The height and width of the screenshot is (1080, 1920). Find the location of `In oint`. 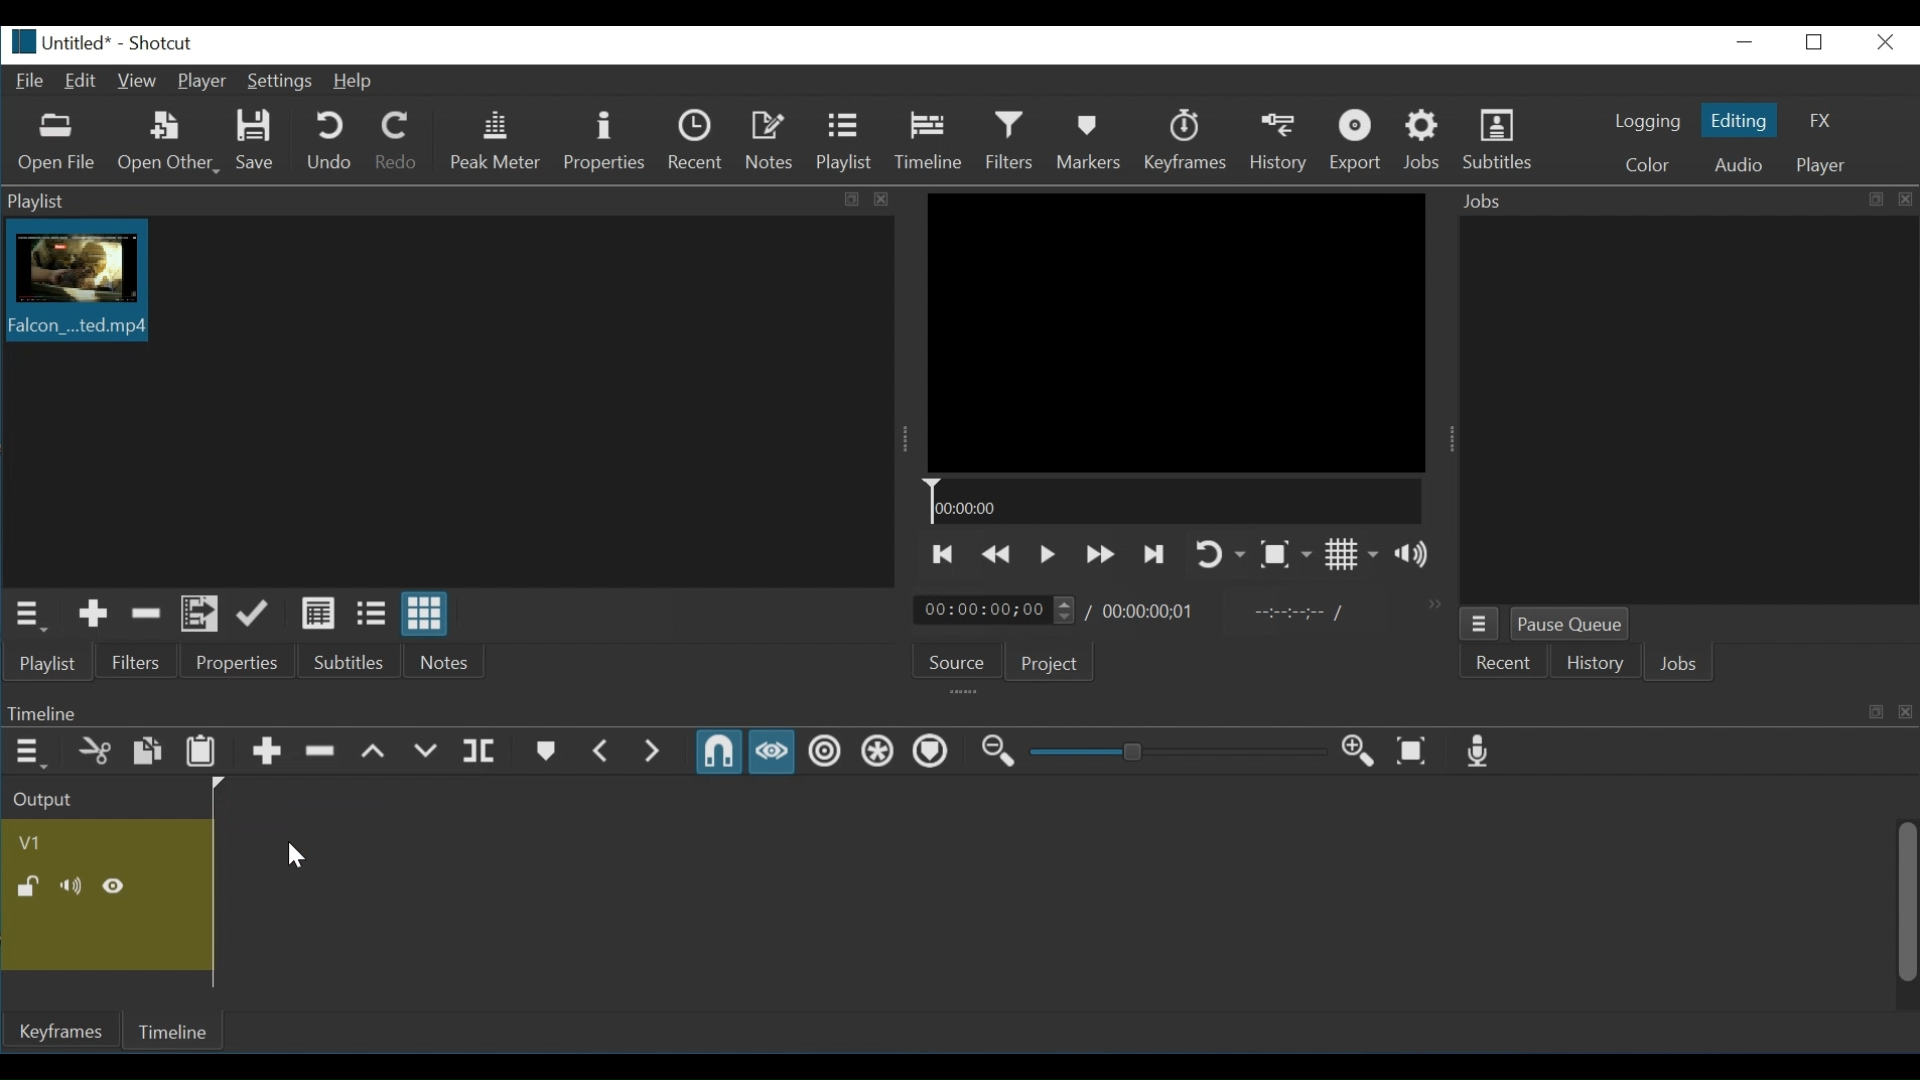

In oint is located at coordinates (1293, 614).